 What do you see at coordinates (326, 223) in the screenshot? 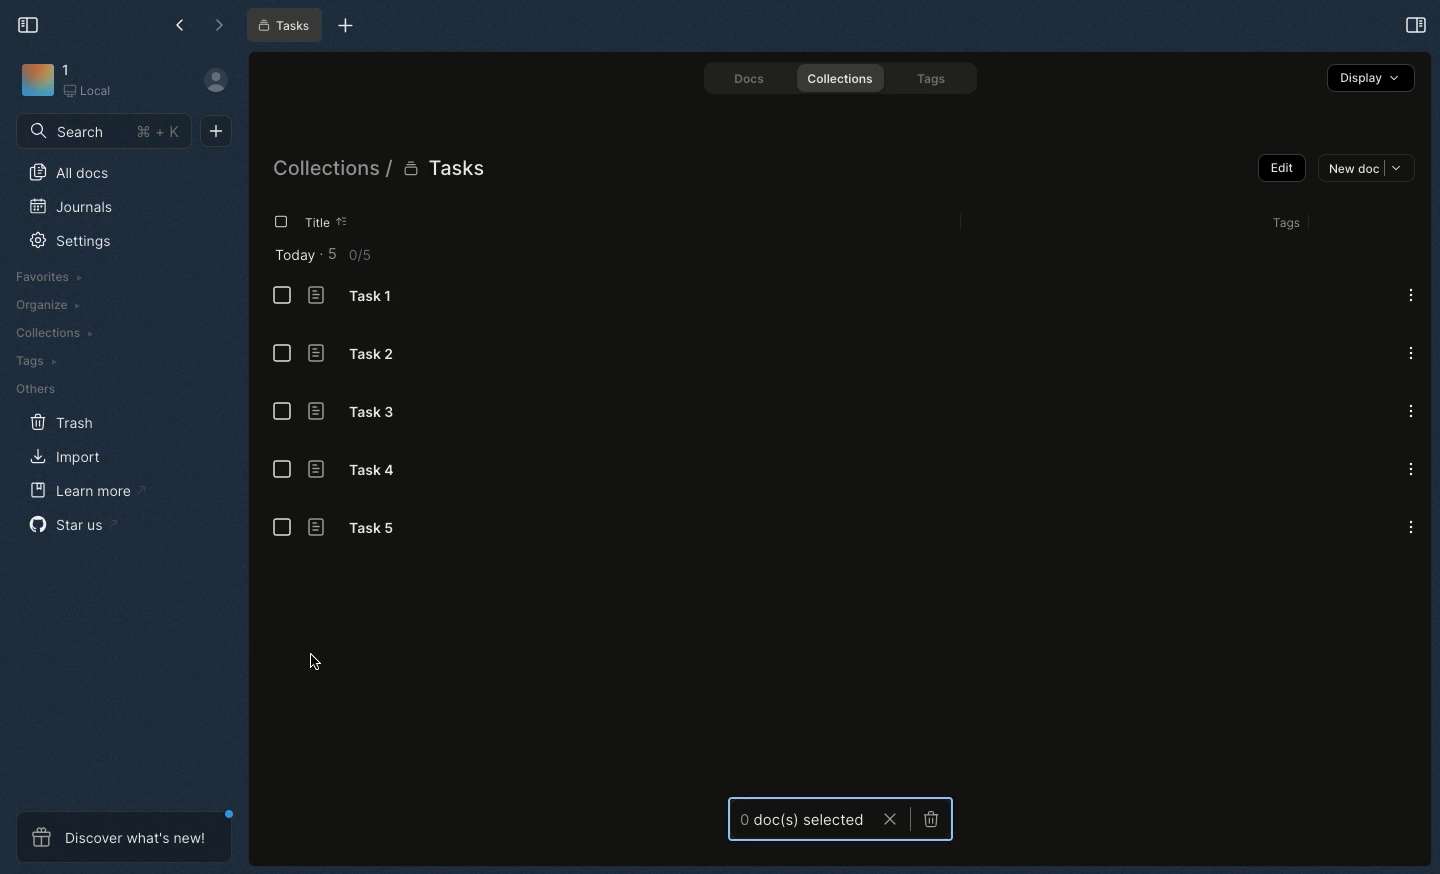
I see `Title` at bounding box center [326, 223].